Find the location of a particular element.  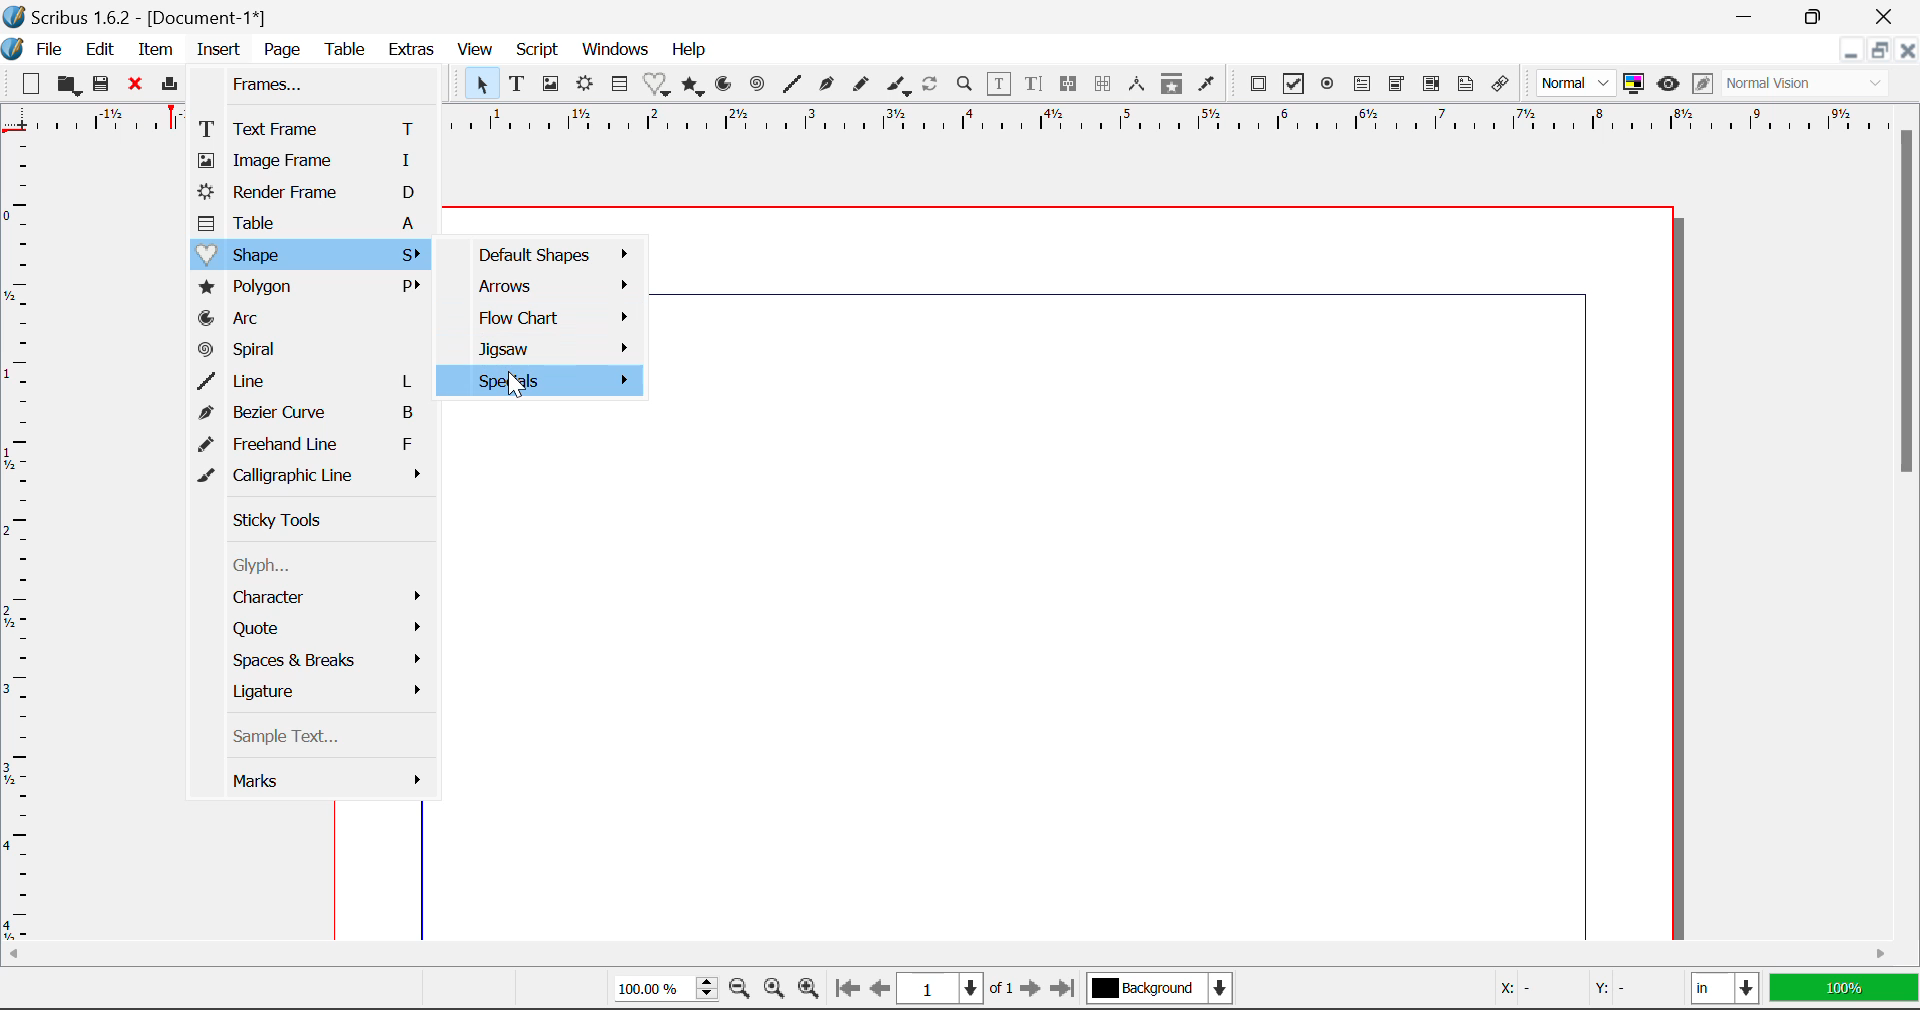

1 of 1 is located at coordinates (956, 988).